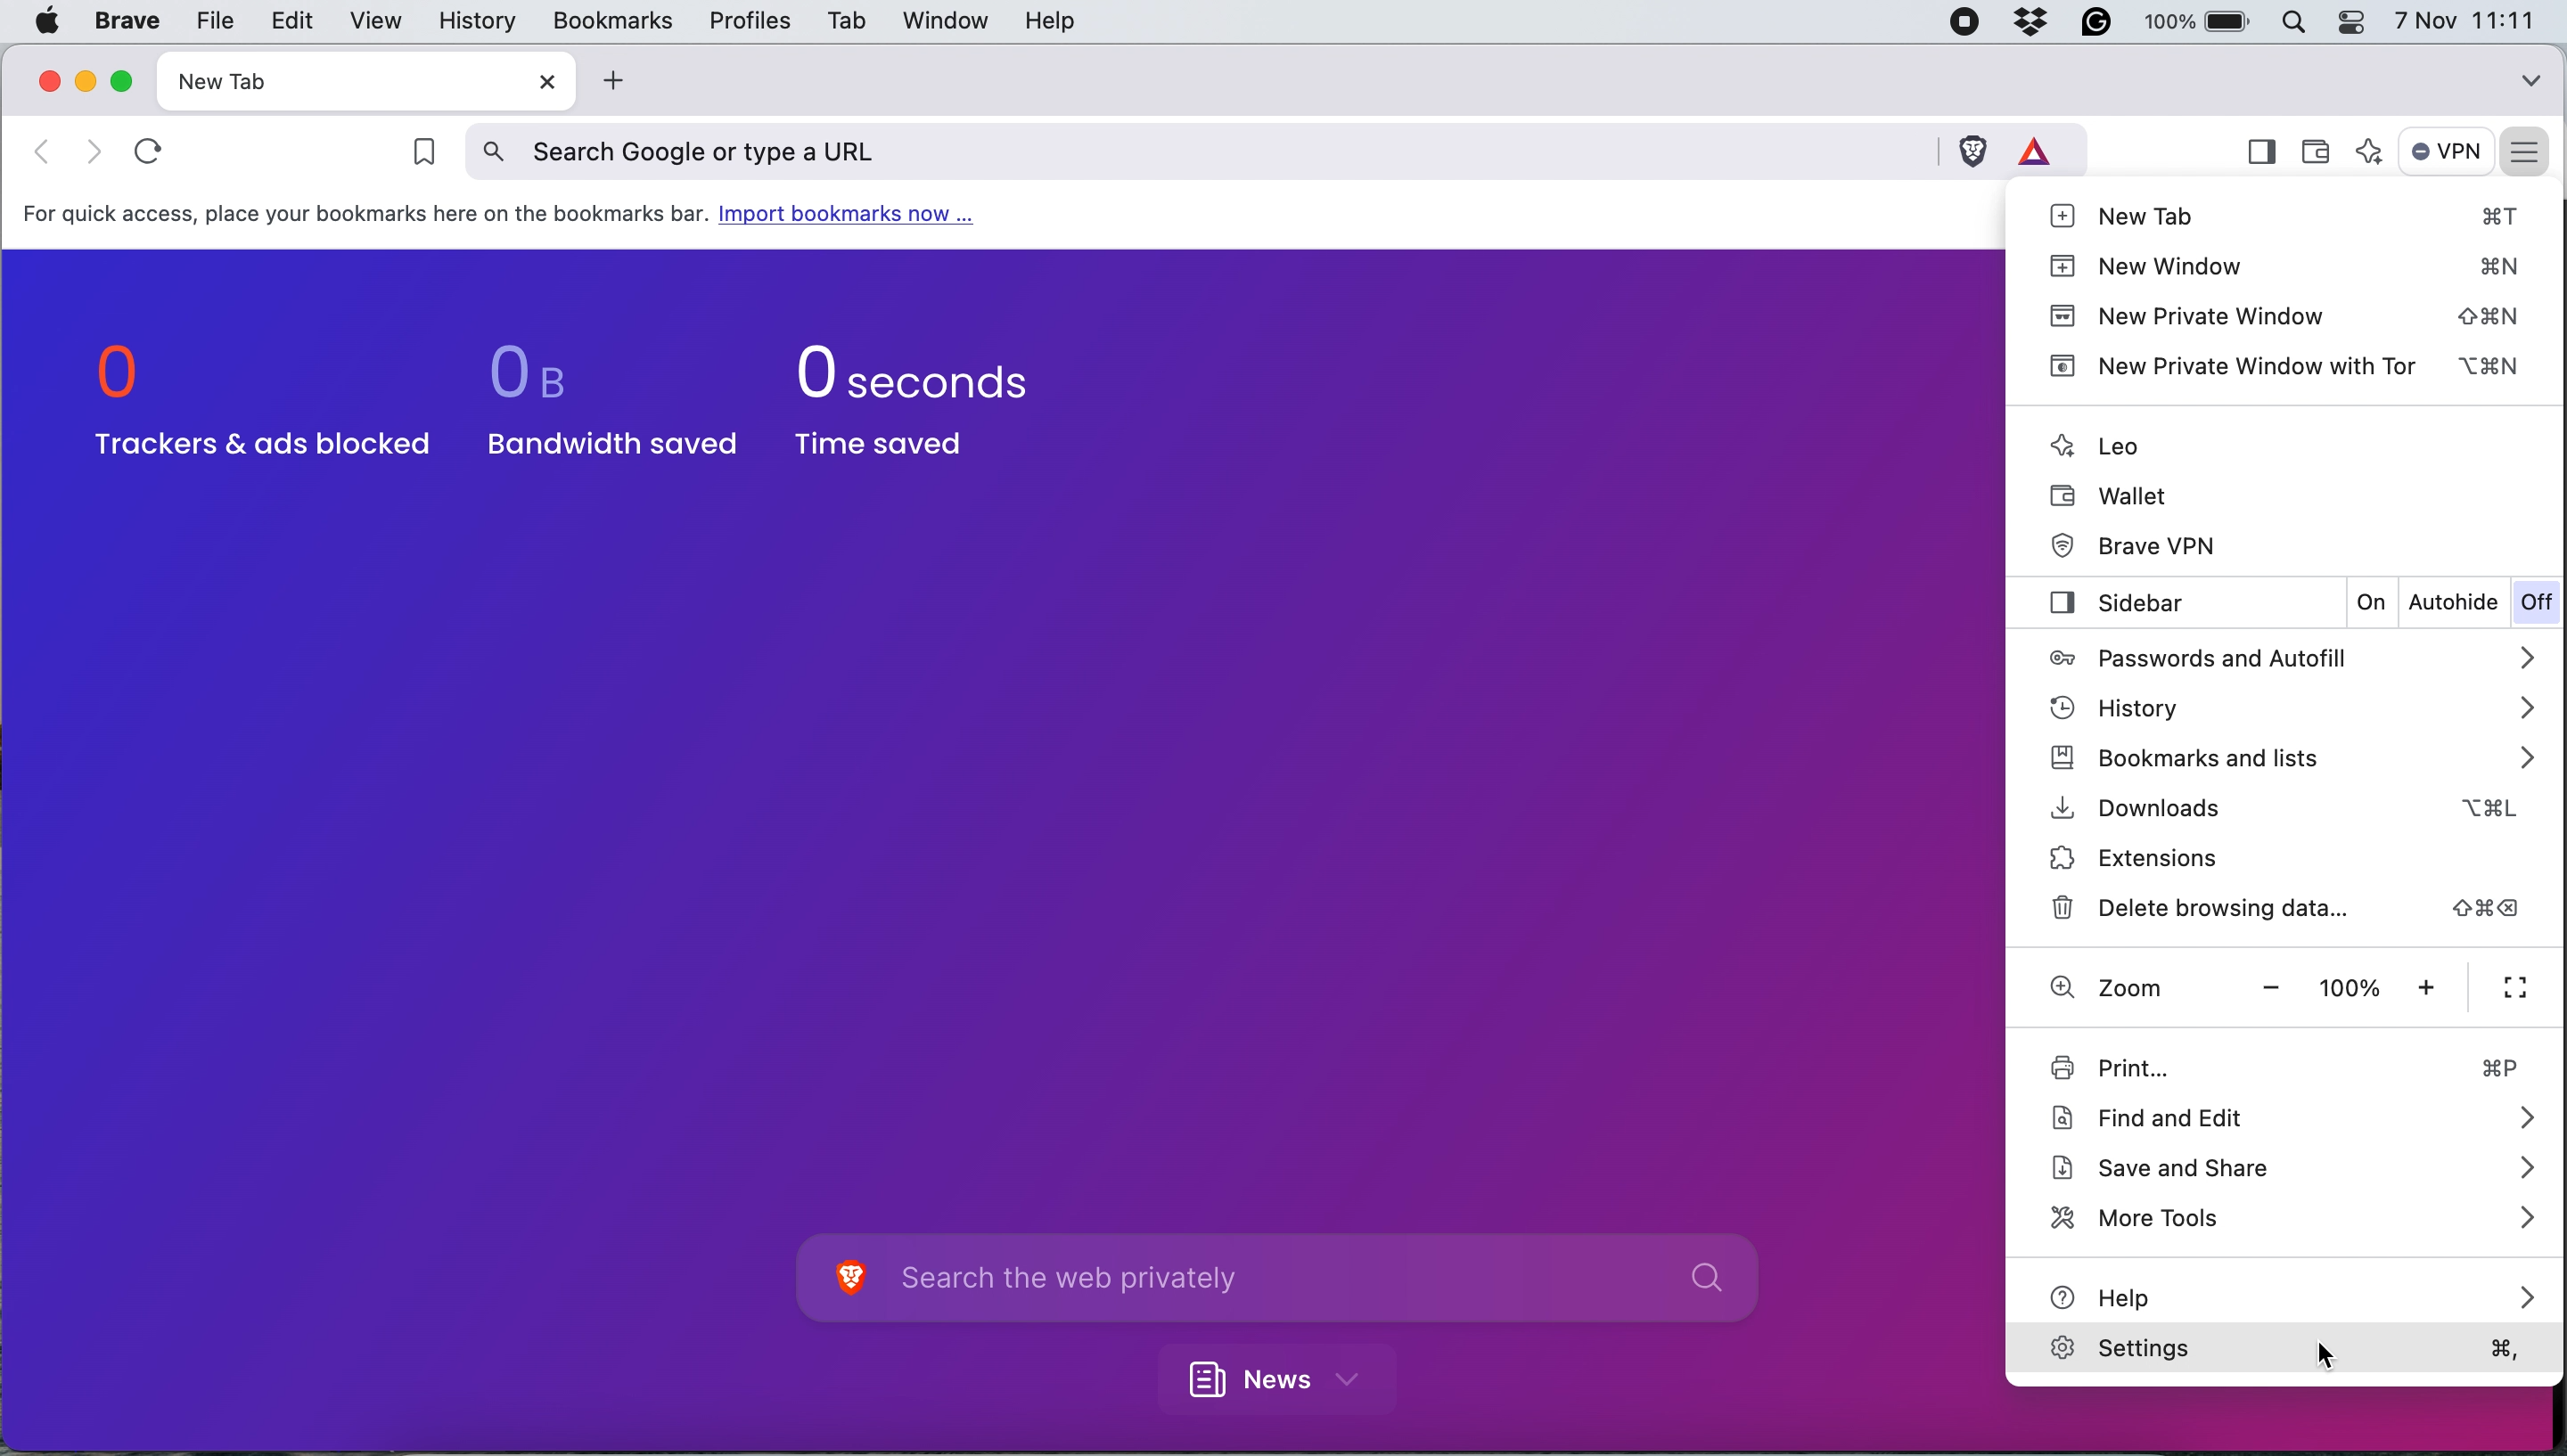 This screenshot has height=1456, width=2567. I want to click on Brave customize list, so click(846, 1279).